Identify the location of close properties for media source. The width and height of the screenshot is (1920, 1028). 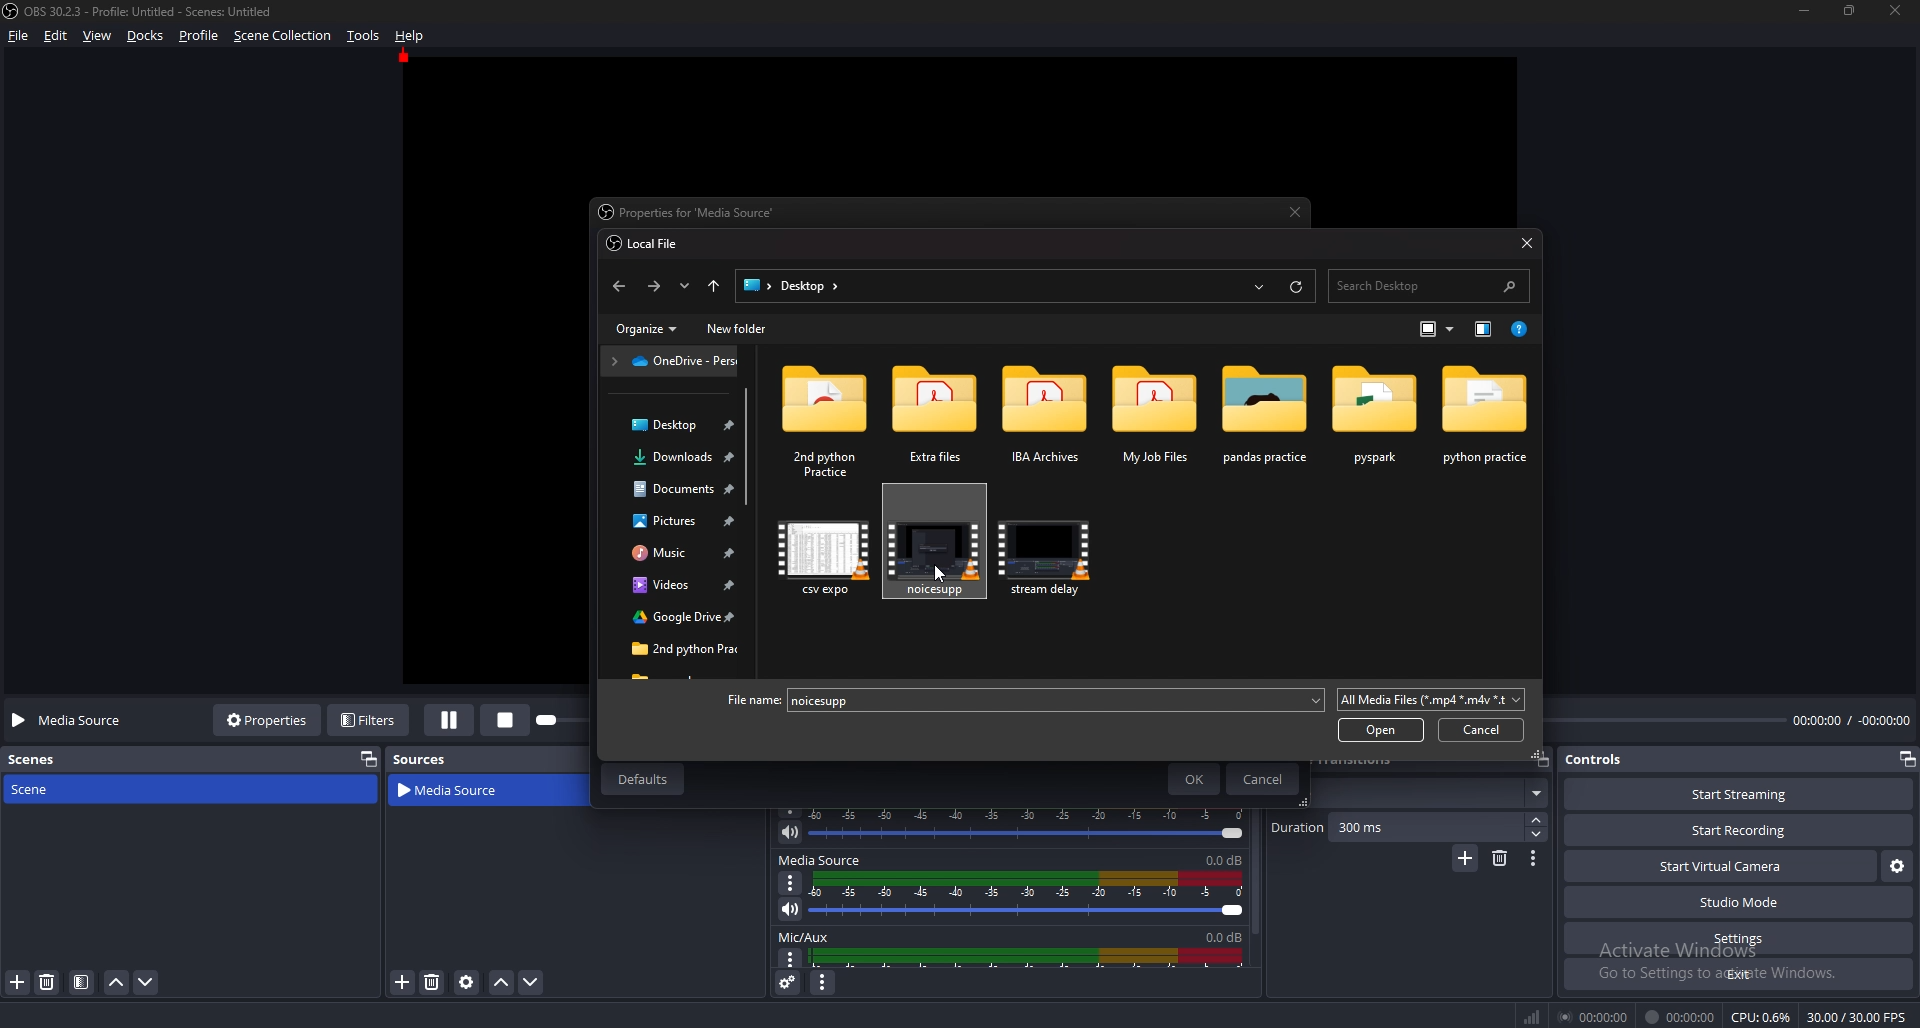
(1297, 212).